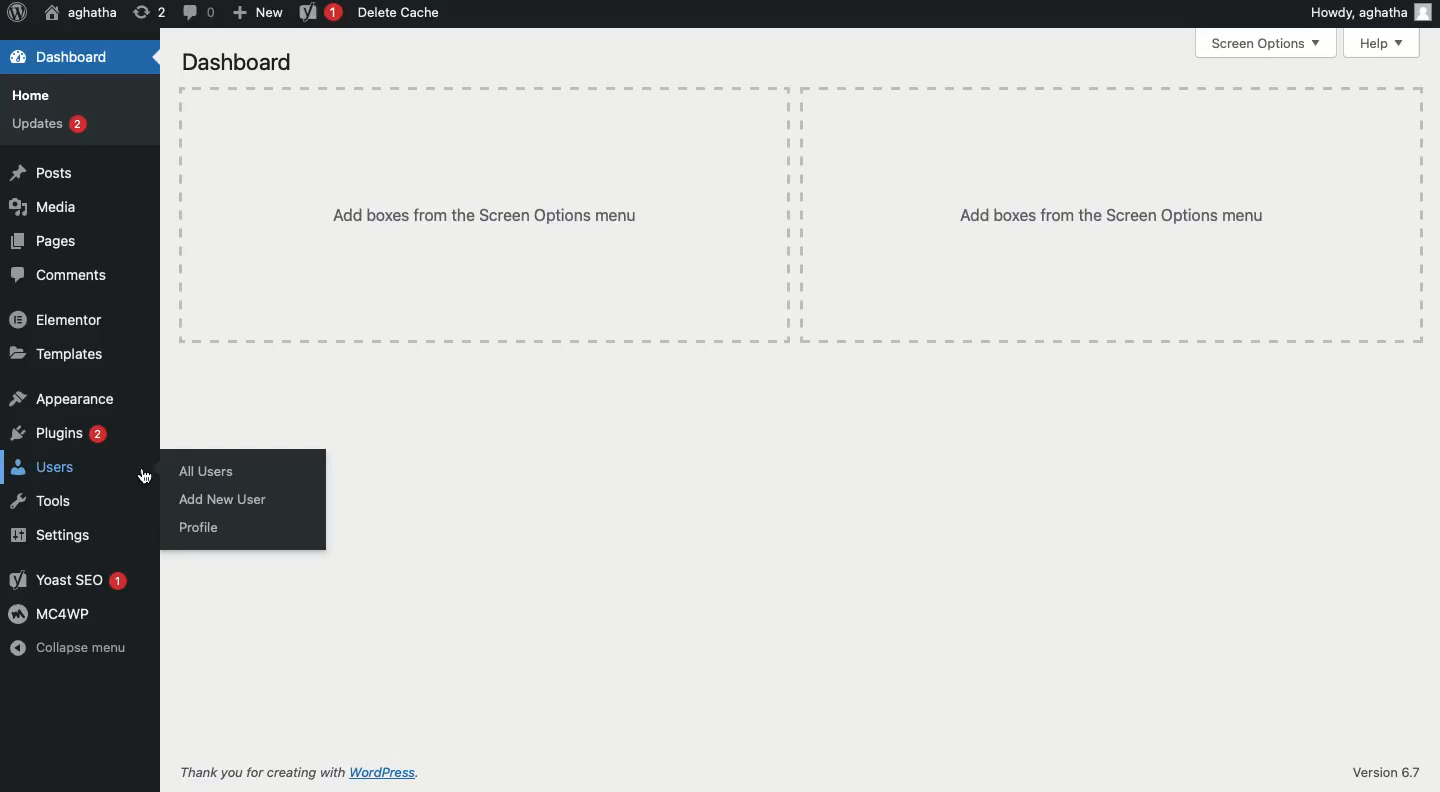 This screenshot has width=1440, height=792. What do you see at coordinates (1381, 45) in the screenshot?
I see `Help` at bounding box center [1381, 45].